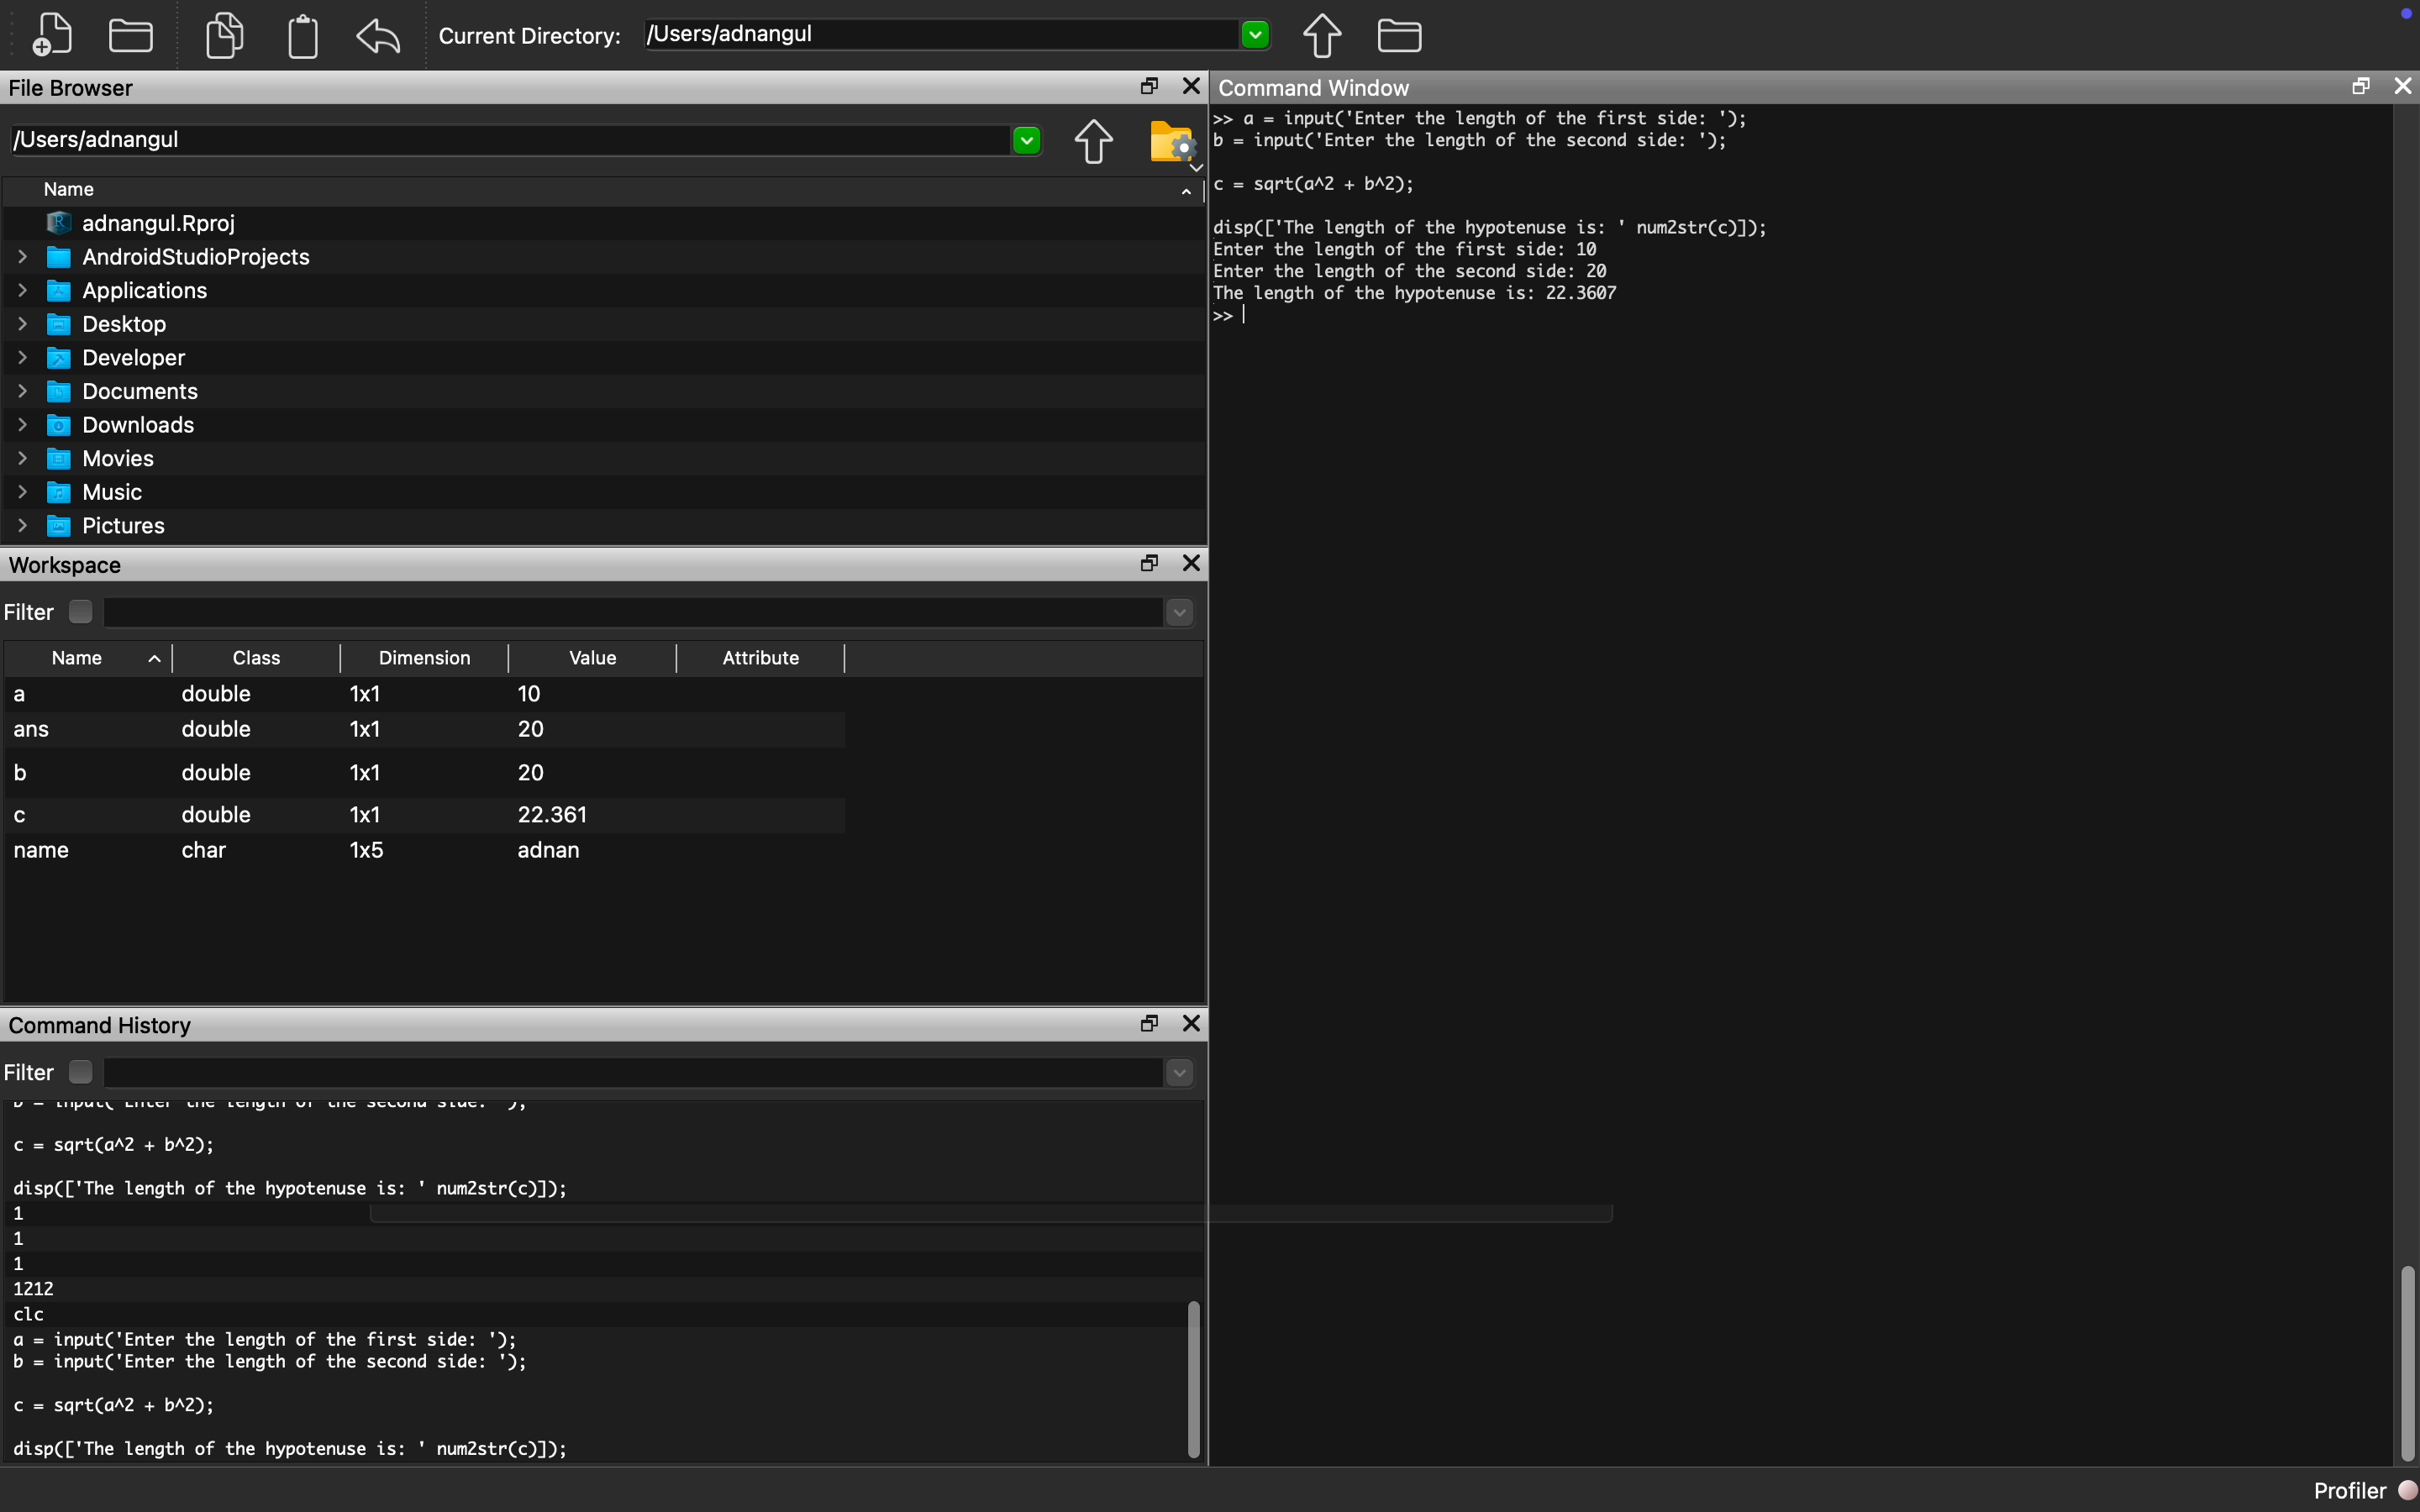 The image size is (2420, 1512). I want to click on Class, so click(258, 657).